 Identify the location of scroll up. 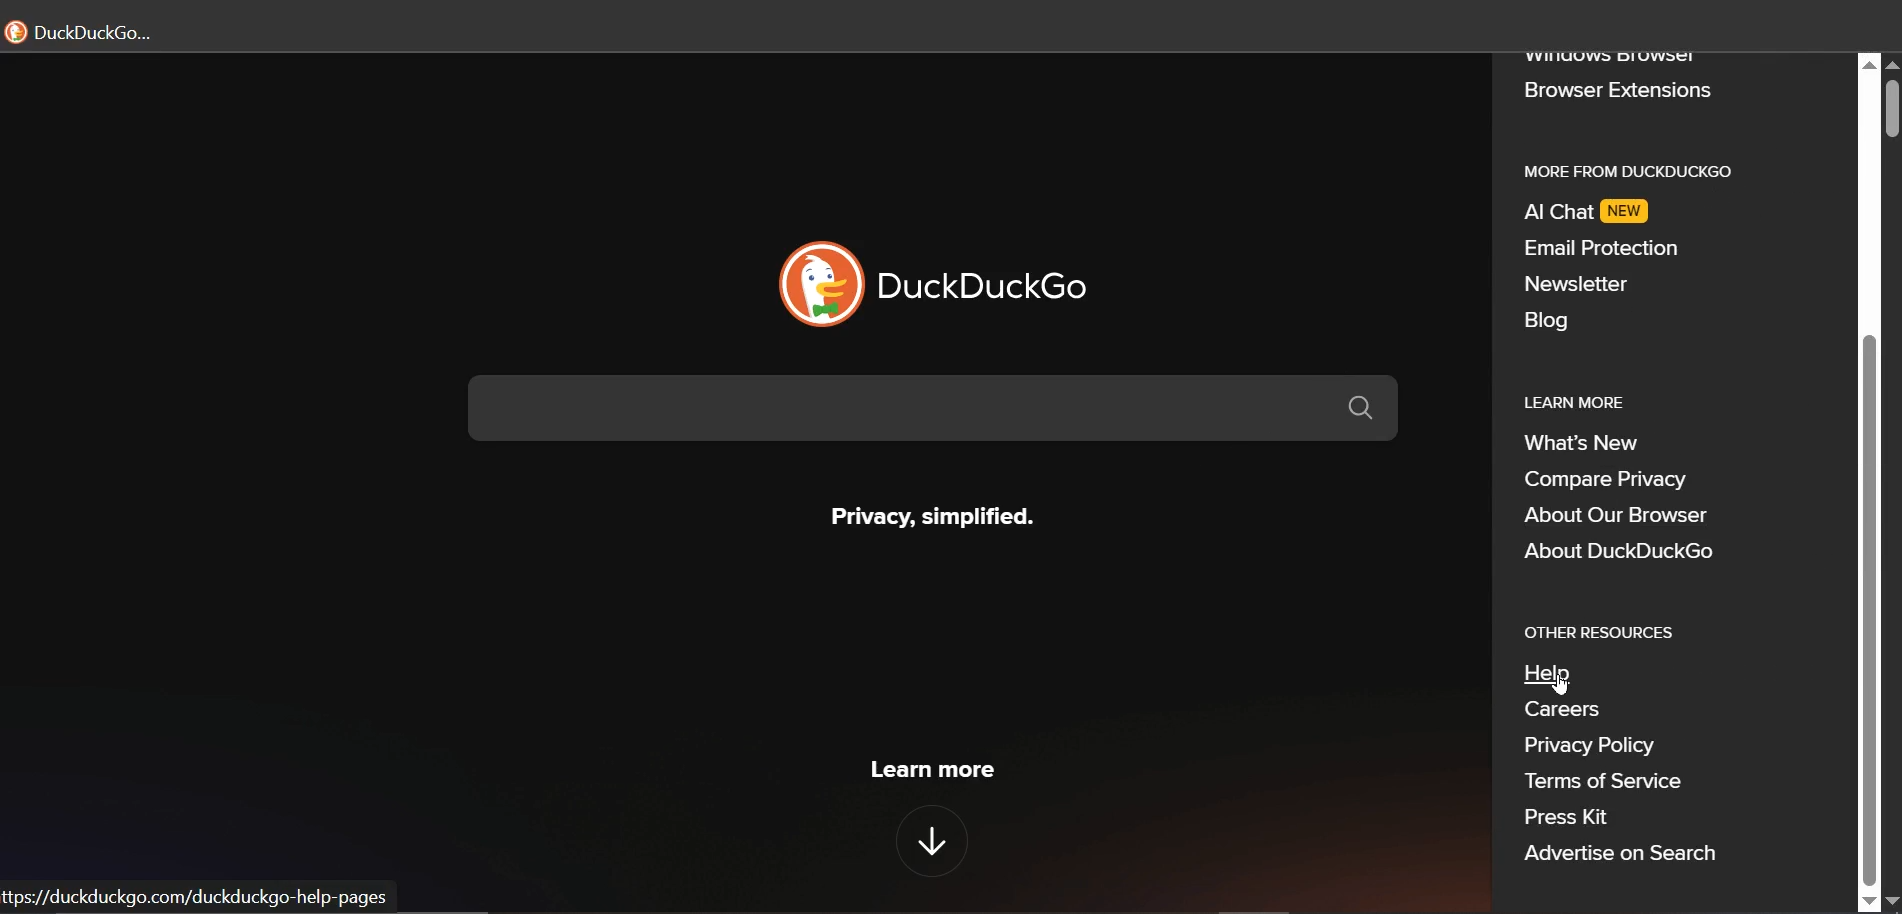
(1870, 63).